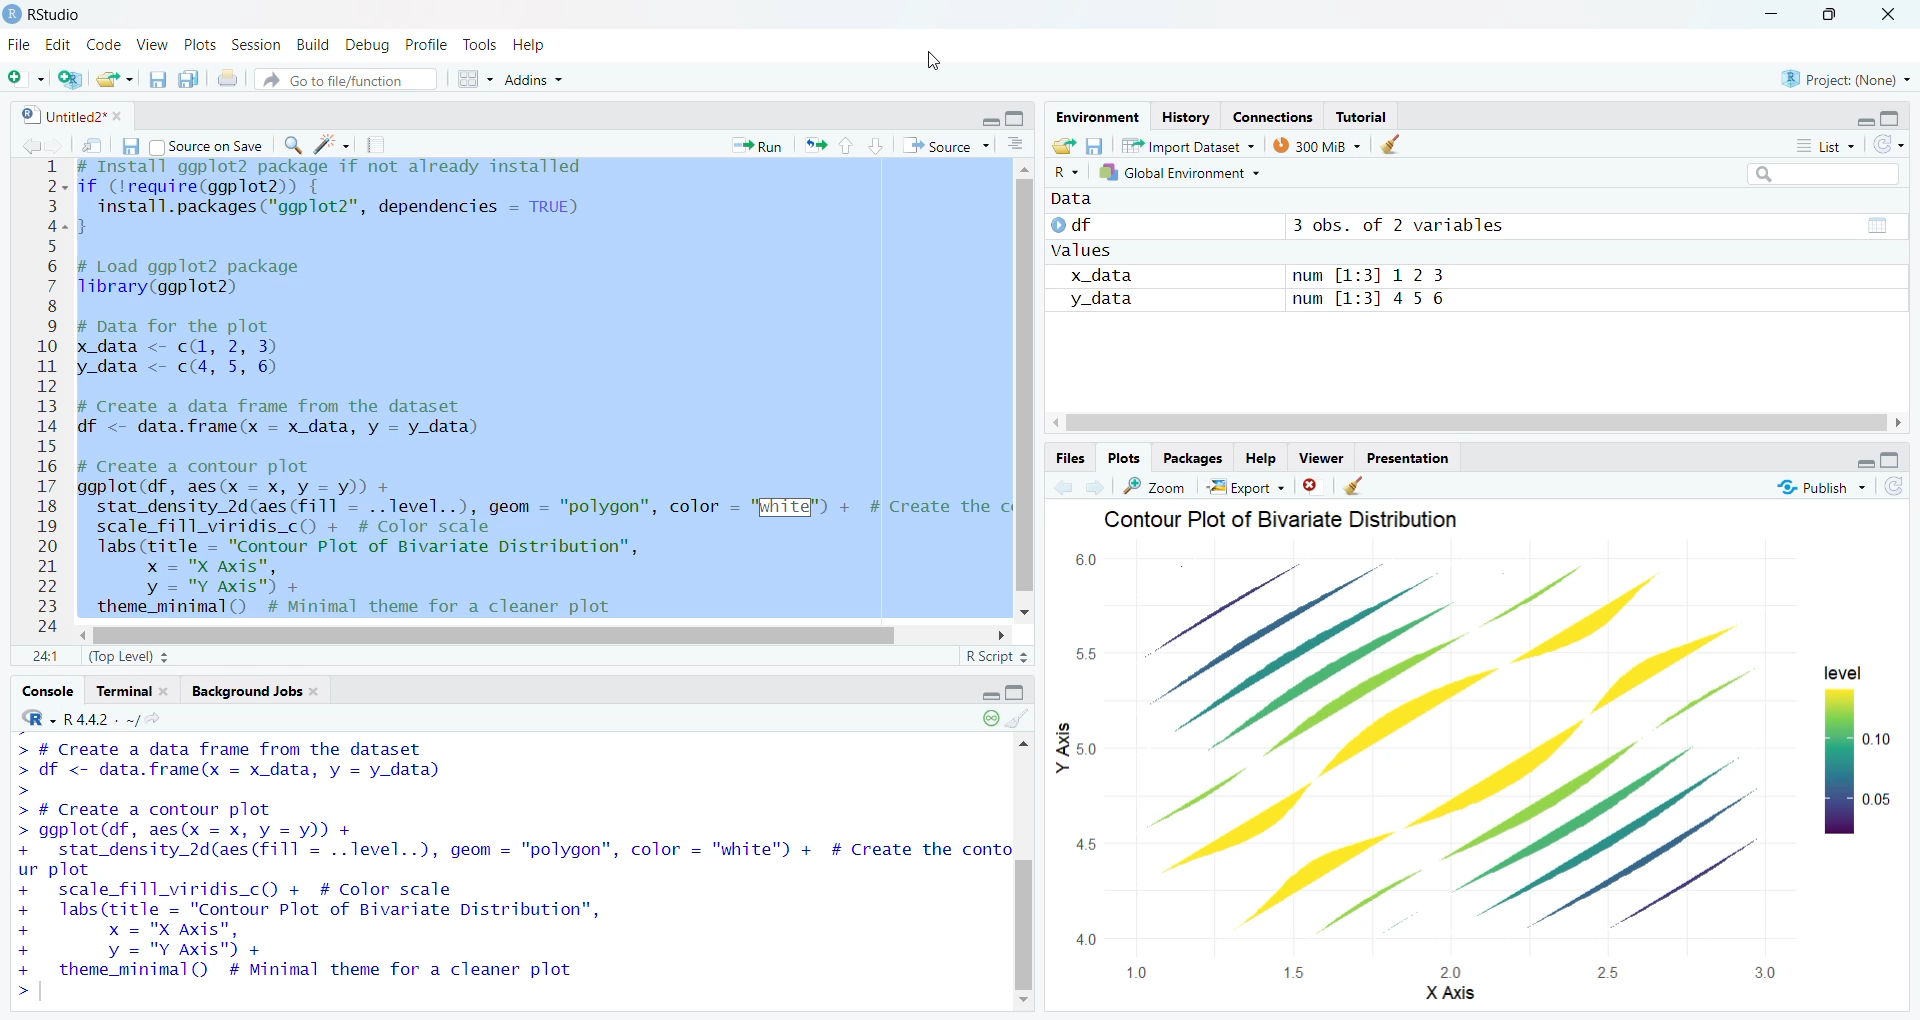  What do you see at coordinates (509, 876) in the screenshot?
I see `© SpE Wess PETS. WYSE. Spm
> df <- data.frame(x = x_data, y = y_data)

>

> # Create a contour plot

> ggplot(df, aes(x = x, y = y)) +

+ stat_density_2d(aes(fill = ..Tlevel..), geom = "polygon", color = "white") + # Create the cont
ur plot

+ scale_fill_viridis_cO + # Color scale

+ labs(title = "Contour Plot of Bivariate Distribution”,

+ x = "X Axis",

+ y = "Y Axis") +

+ theme_minimal() # Minimal theme for a cleaner plot

>` at bounding box center [509, 876].